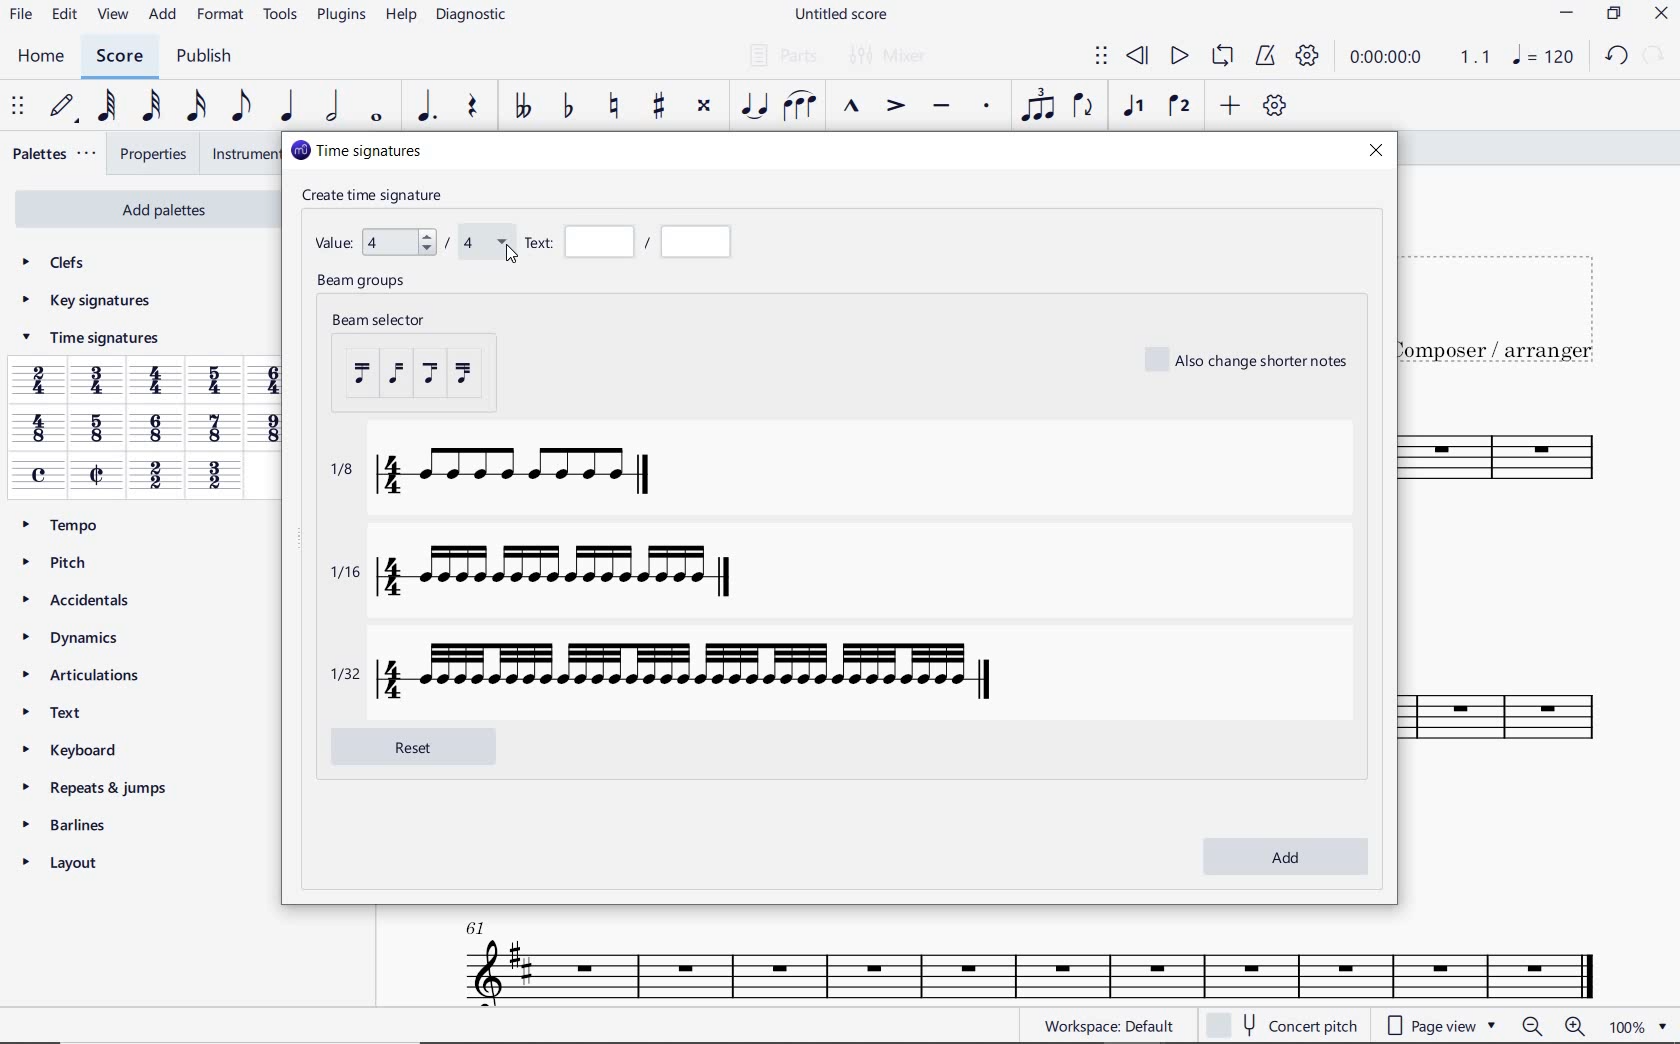  Describe the element at coordinates (42, 57) in the screenshot. I see `HOME` at that location.